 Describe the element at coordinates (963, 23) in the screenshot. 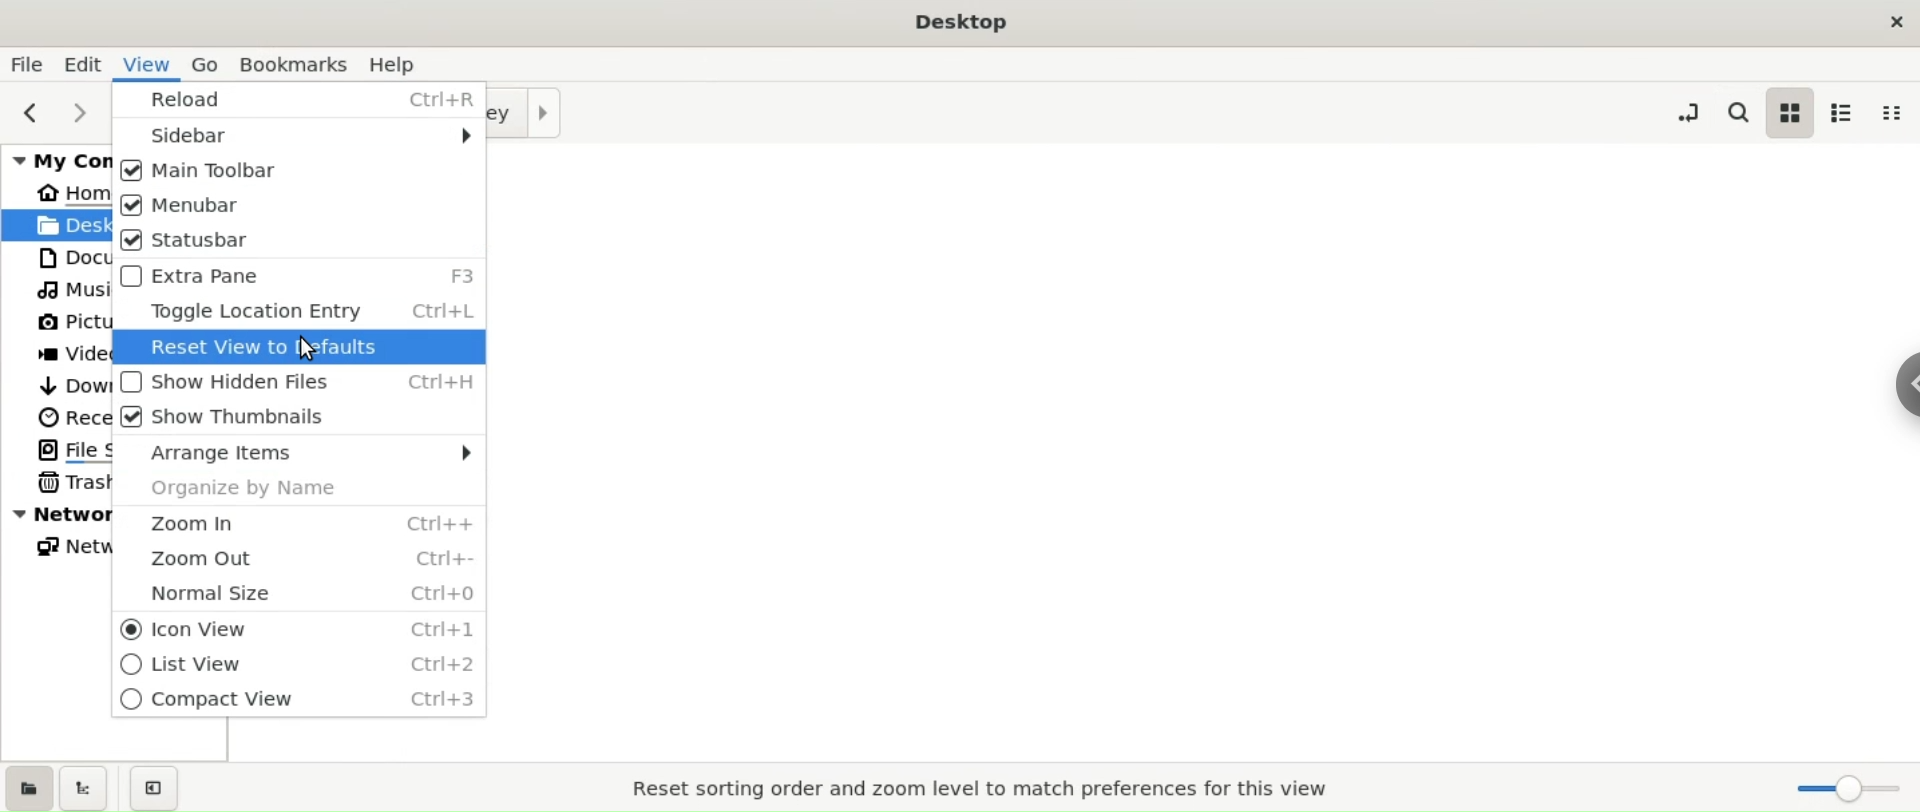

I see `Desktop` at that location.